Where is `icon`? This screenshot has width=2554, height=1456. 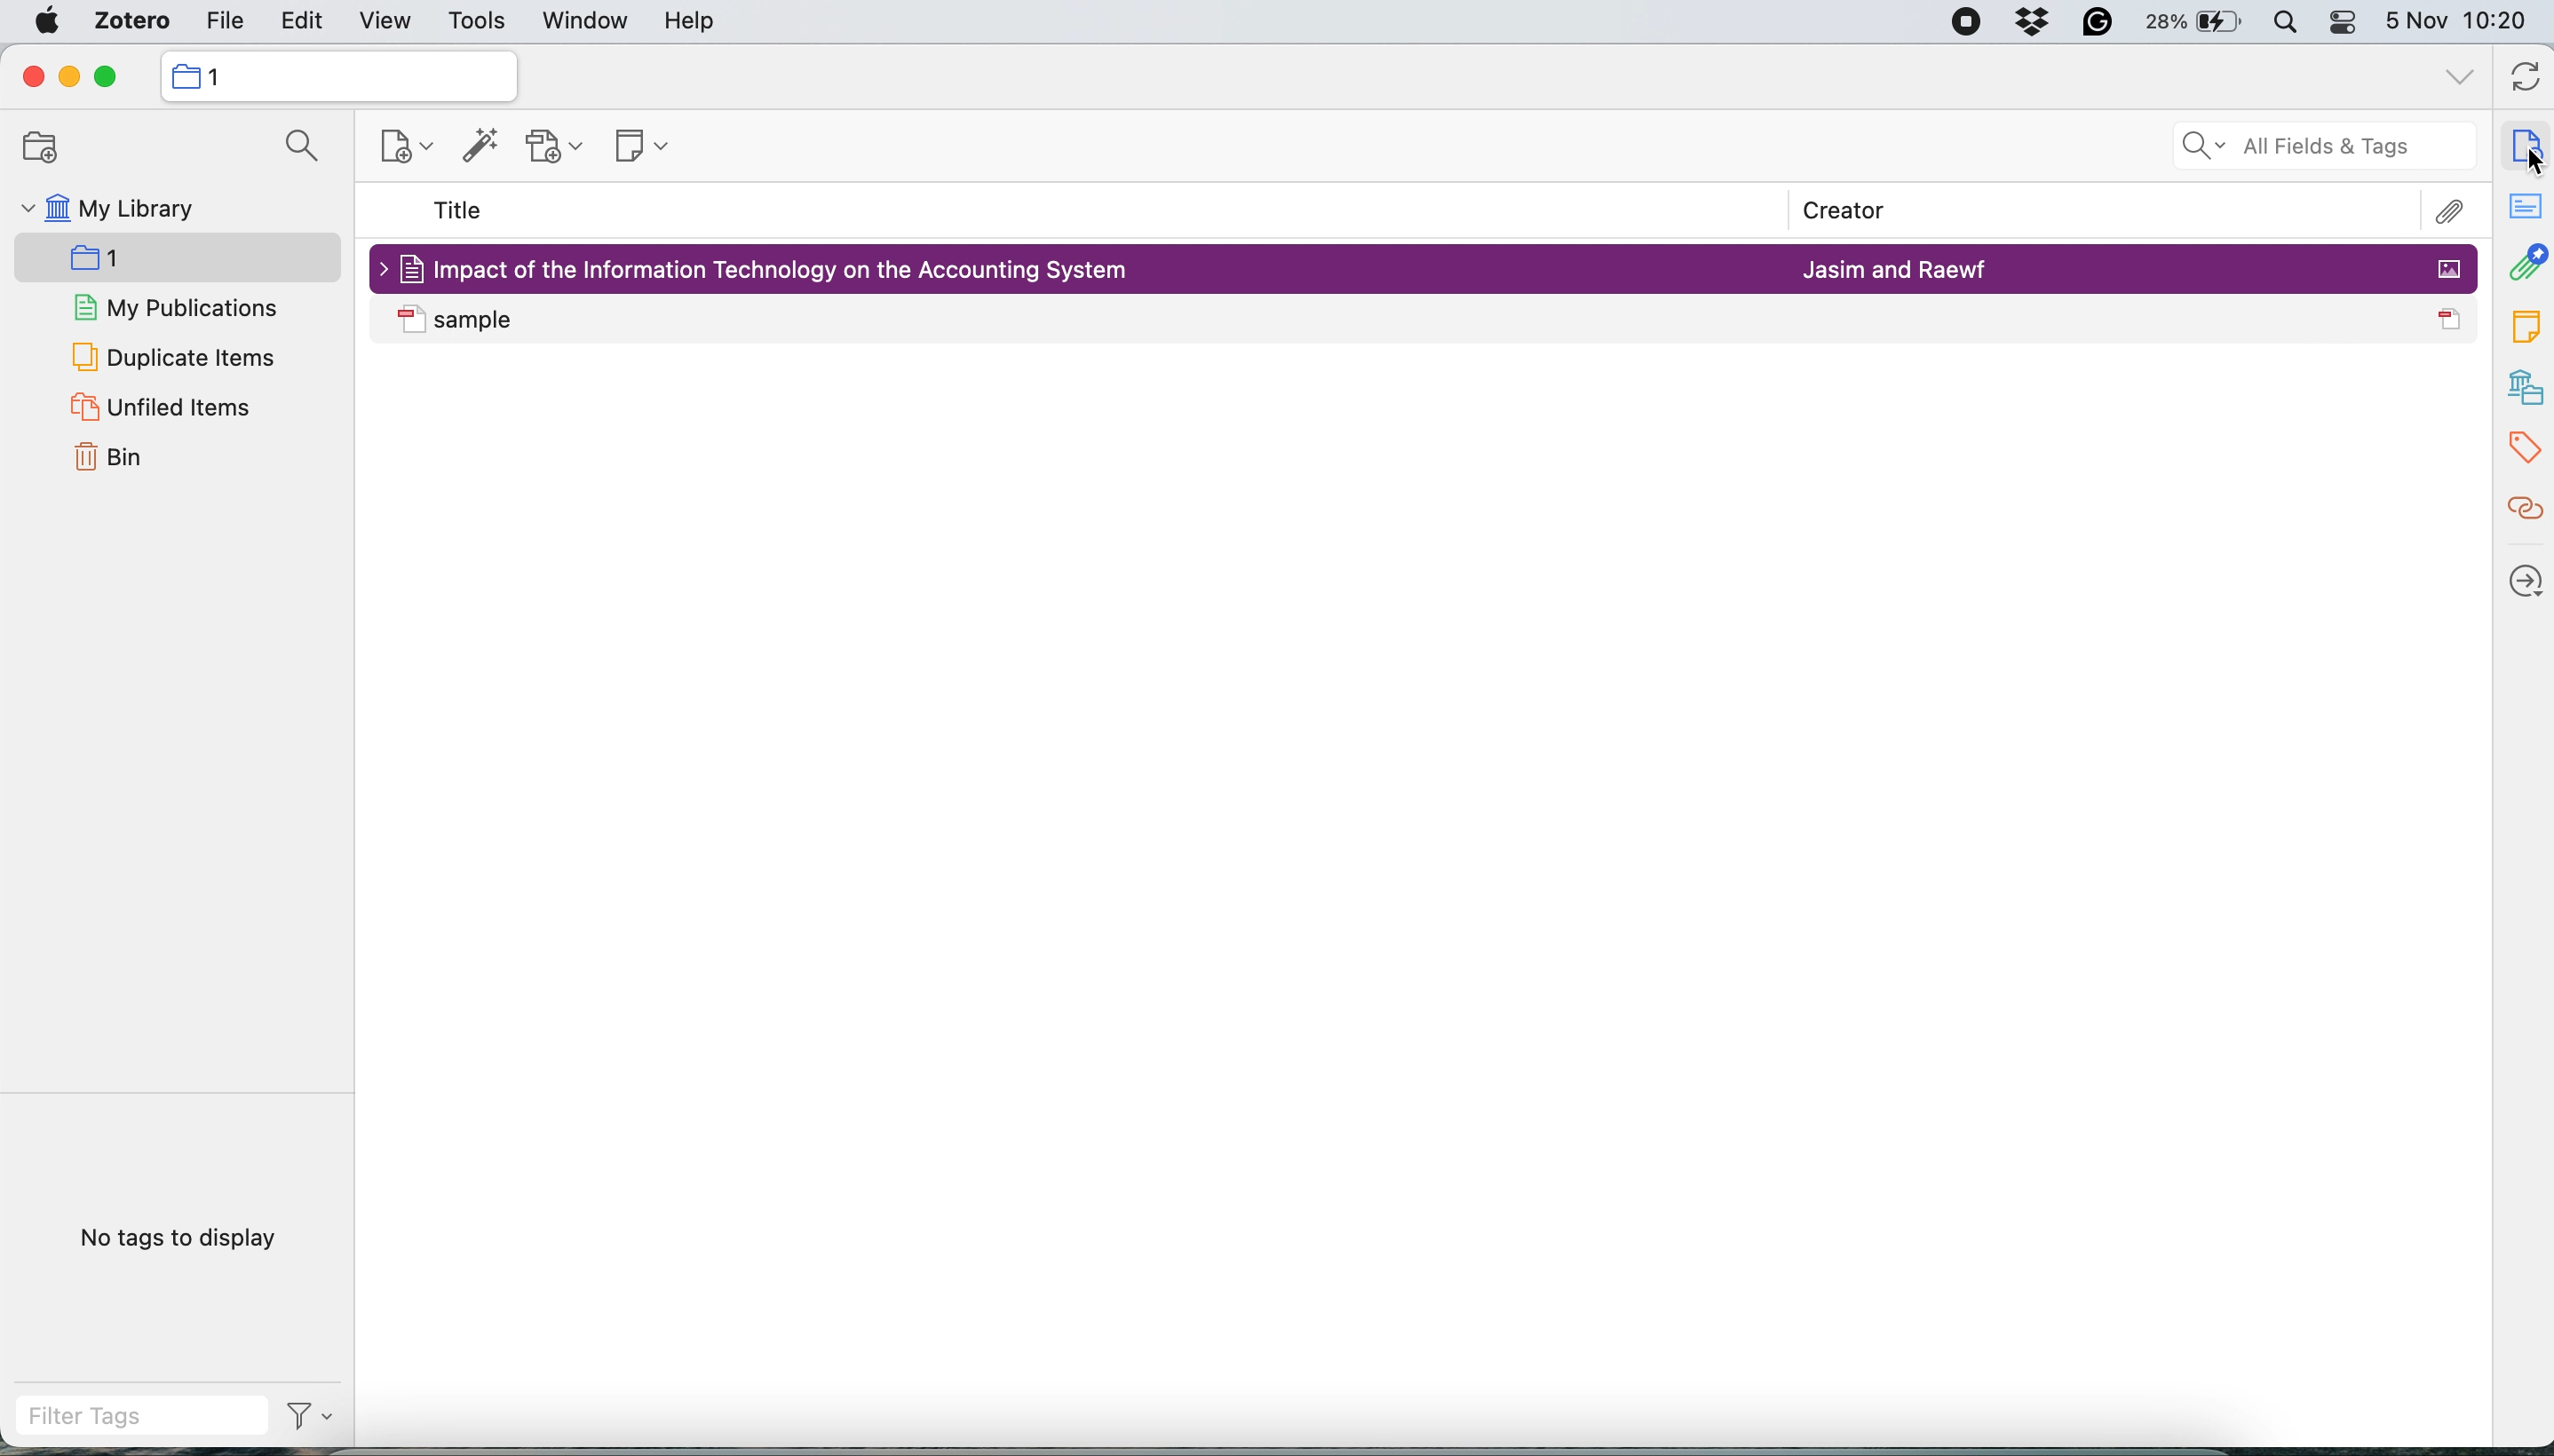
icon is located at coordinates (184, 76).